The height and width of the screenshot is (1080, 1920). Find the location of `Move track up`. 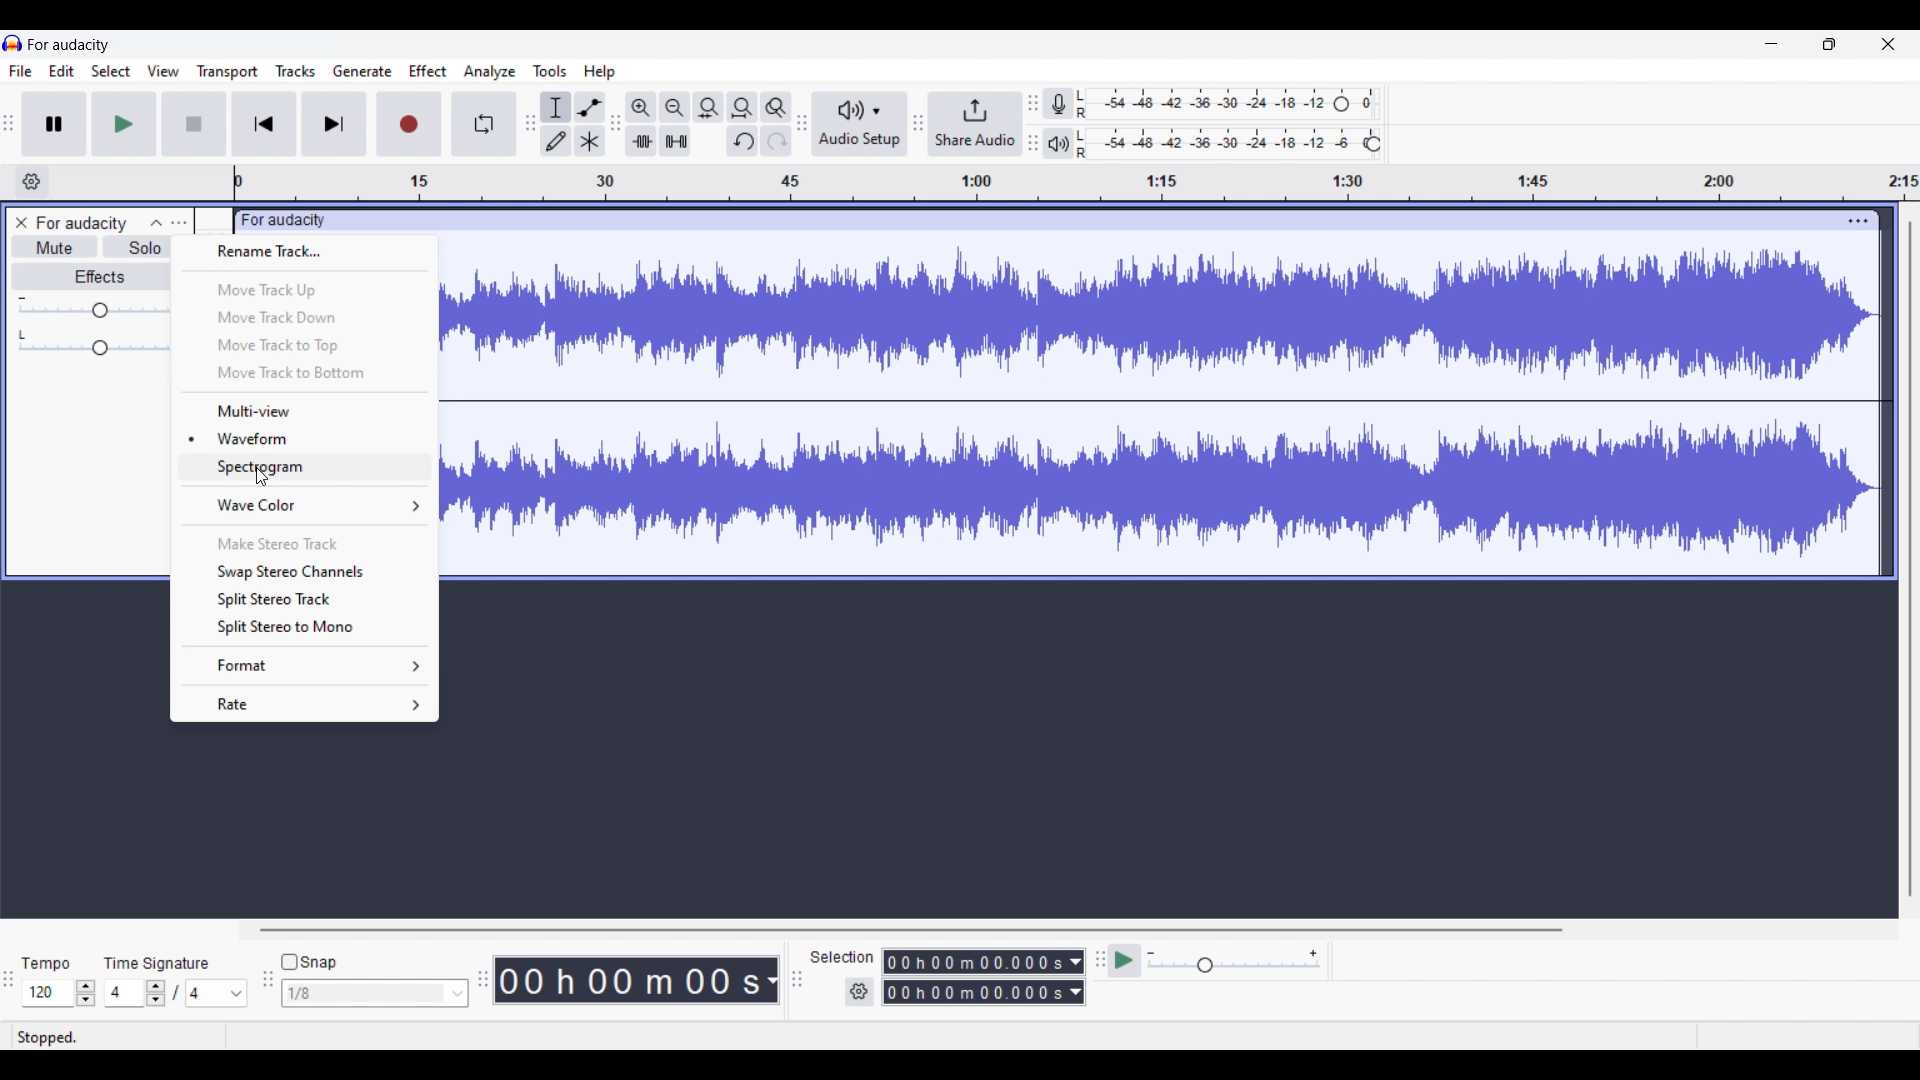

Move track up is located at coordinates (305, 289).